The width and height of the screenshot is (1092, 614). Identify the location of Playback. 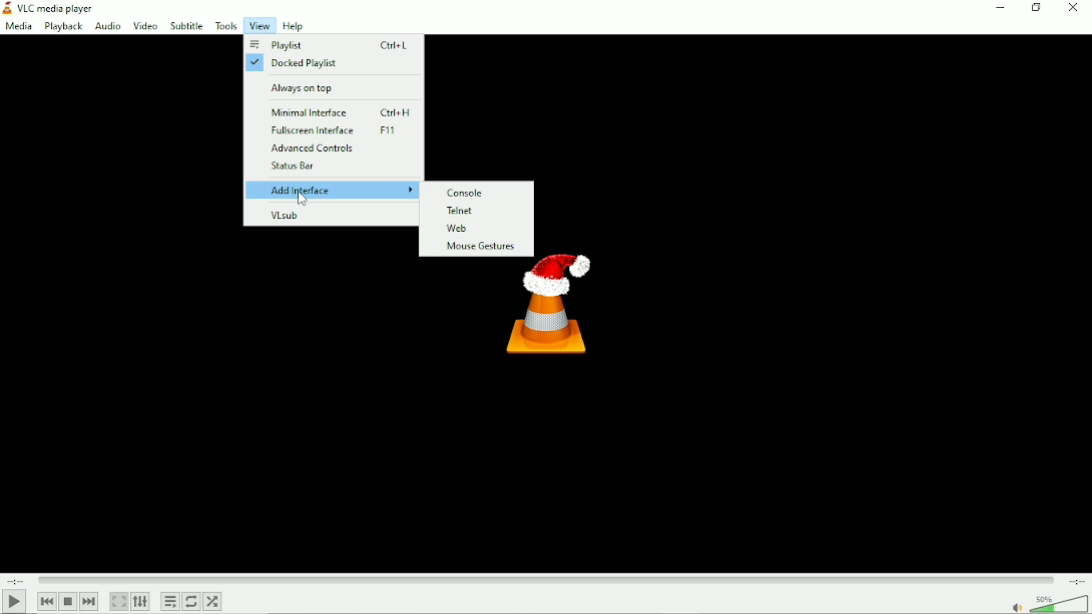
(63, 26).